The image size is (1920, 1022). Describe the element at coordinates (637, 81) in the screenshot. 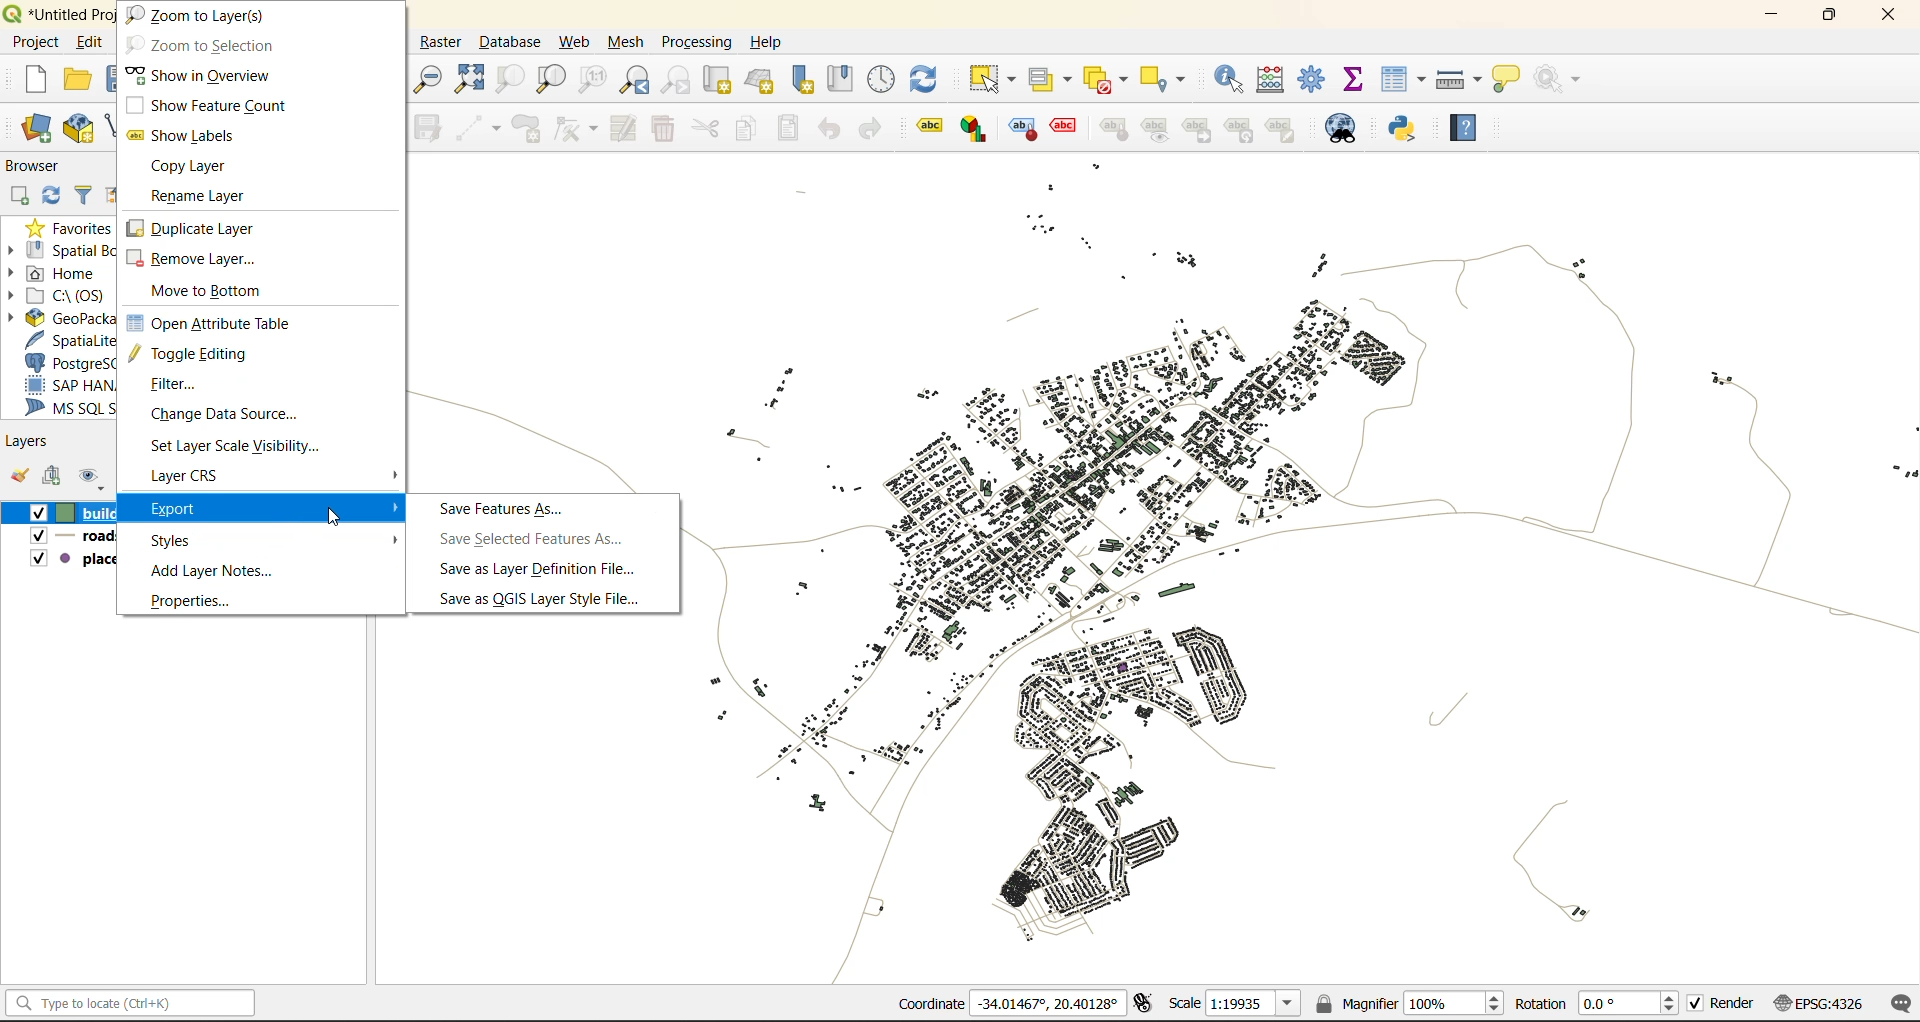

I see `zoom last` at that location.